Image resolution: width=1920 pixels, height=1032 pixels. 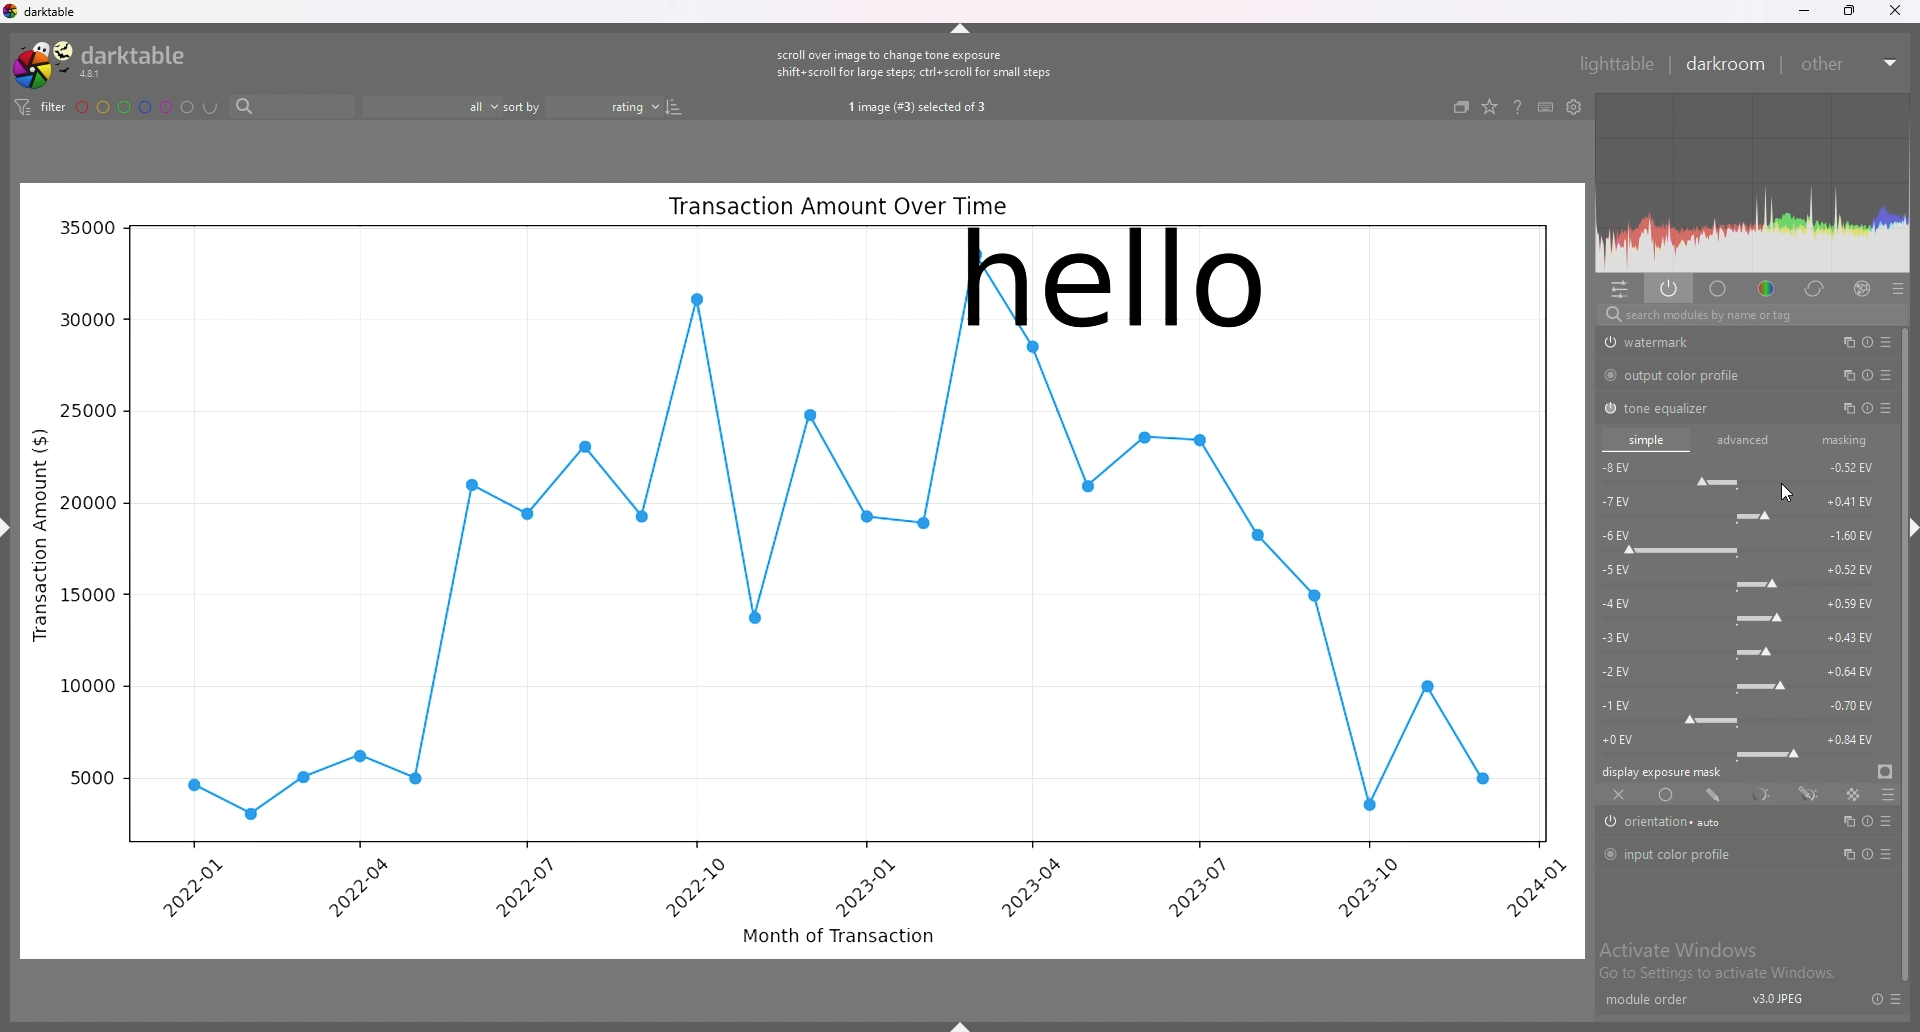 I want to click on 15000, so click(x=87, y=596).